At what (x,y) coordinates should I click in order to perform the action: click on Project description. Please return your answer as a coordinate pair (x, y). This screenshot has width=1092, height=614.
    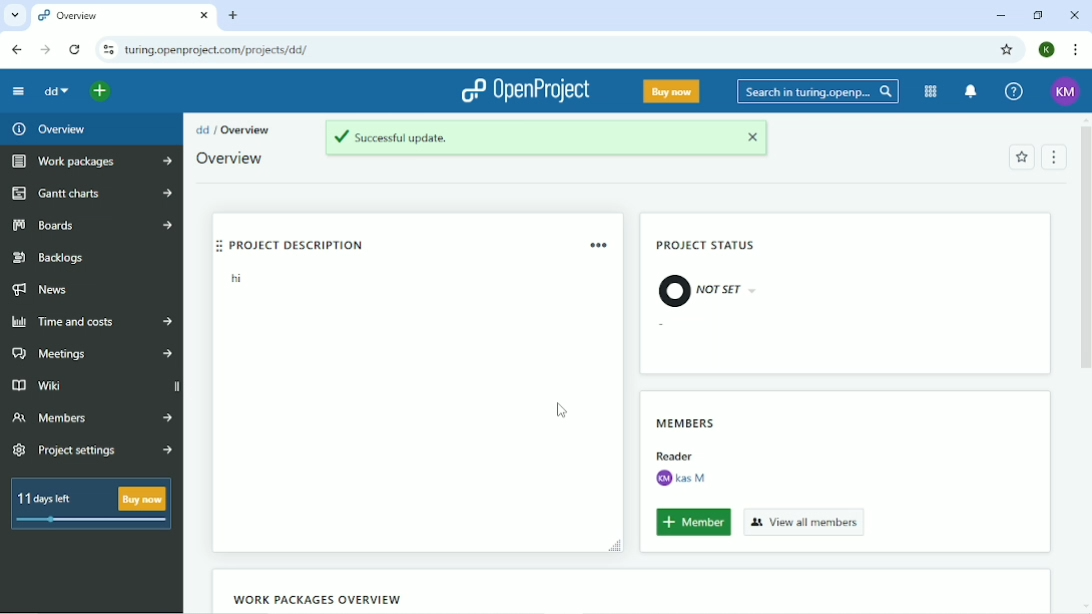
    Looking at the image, I should click on (380, 243).